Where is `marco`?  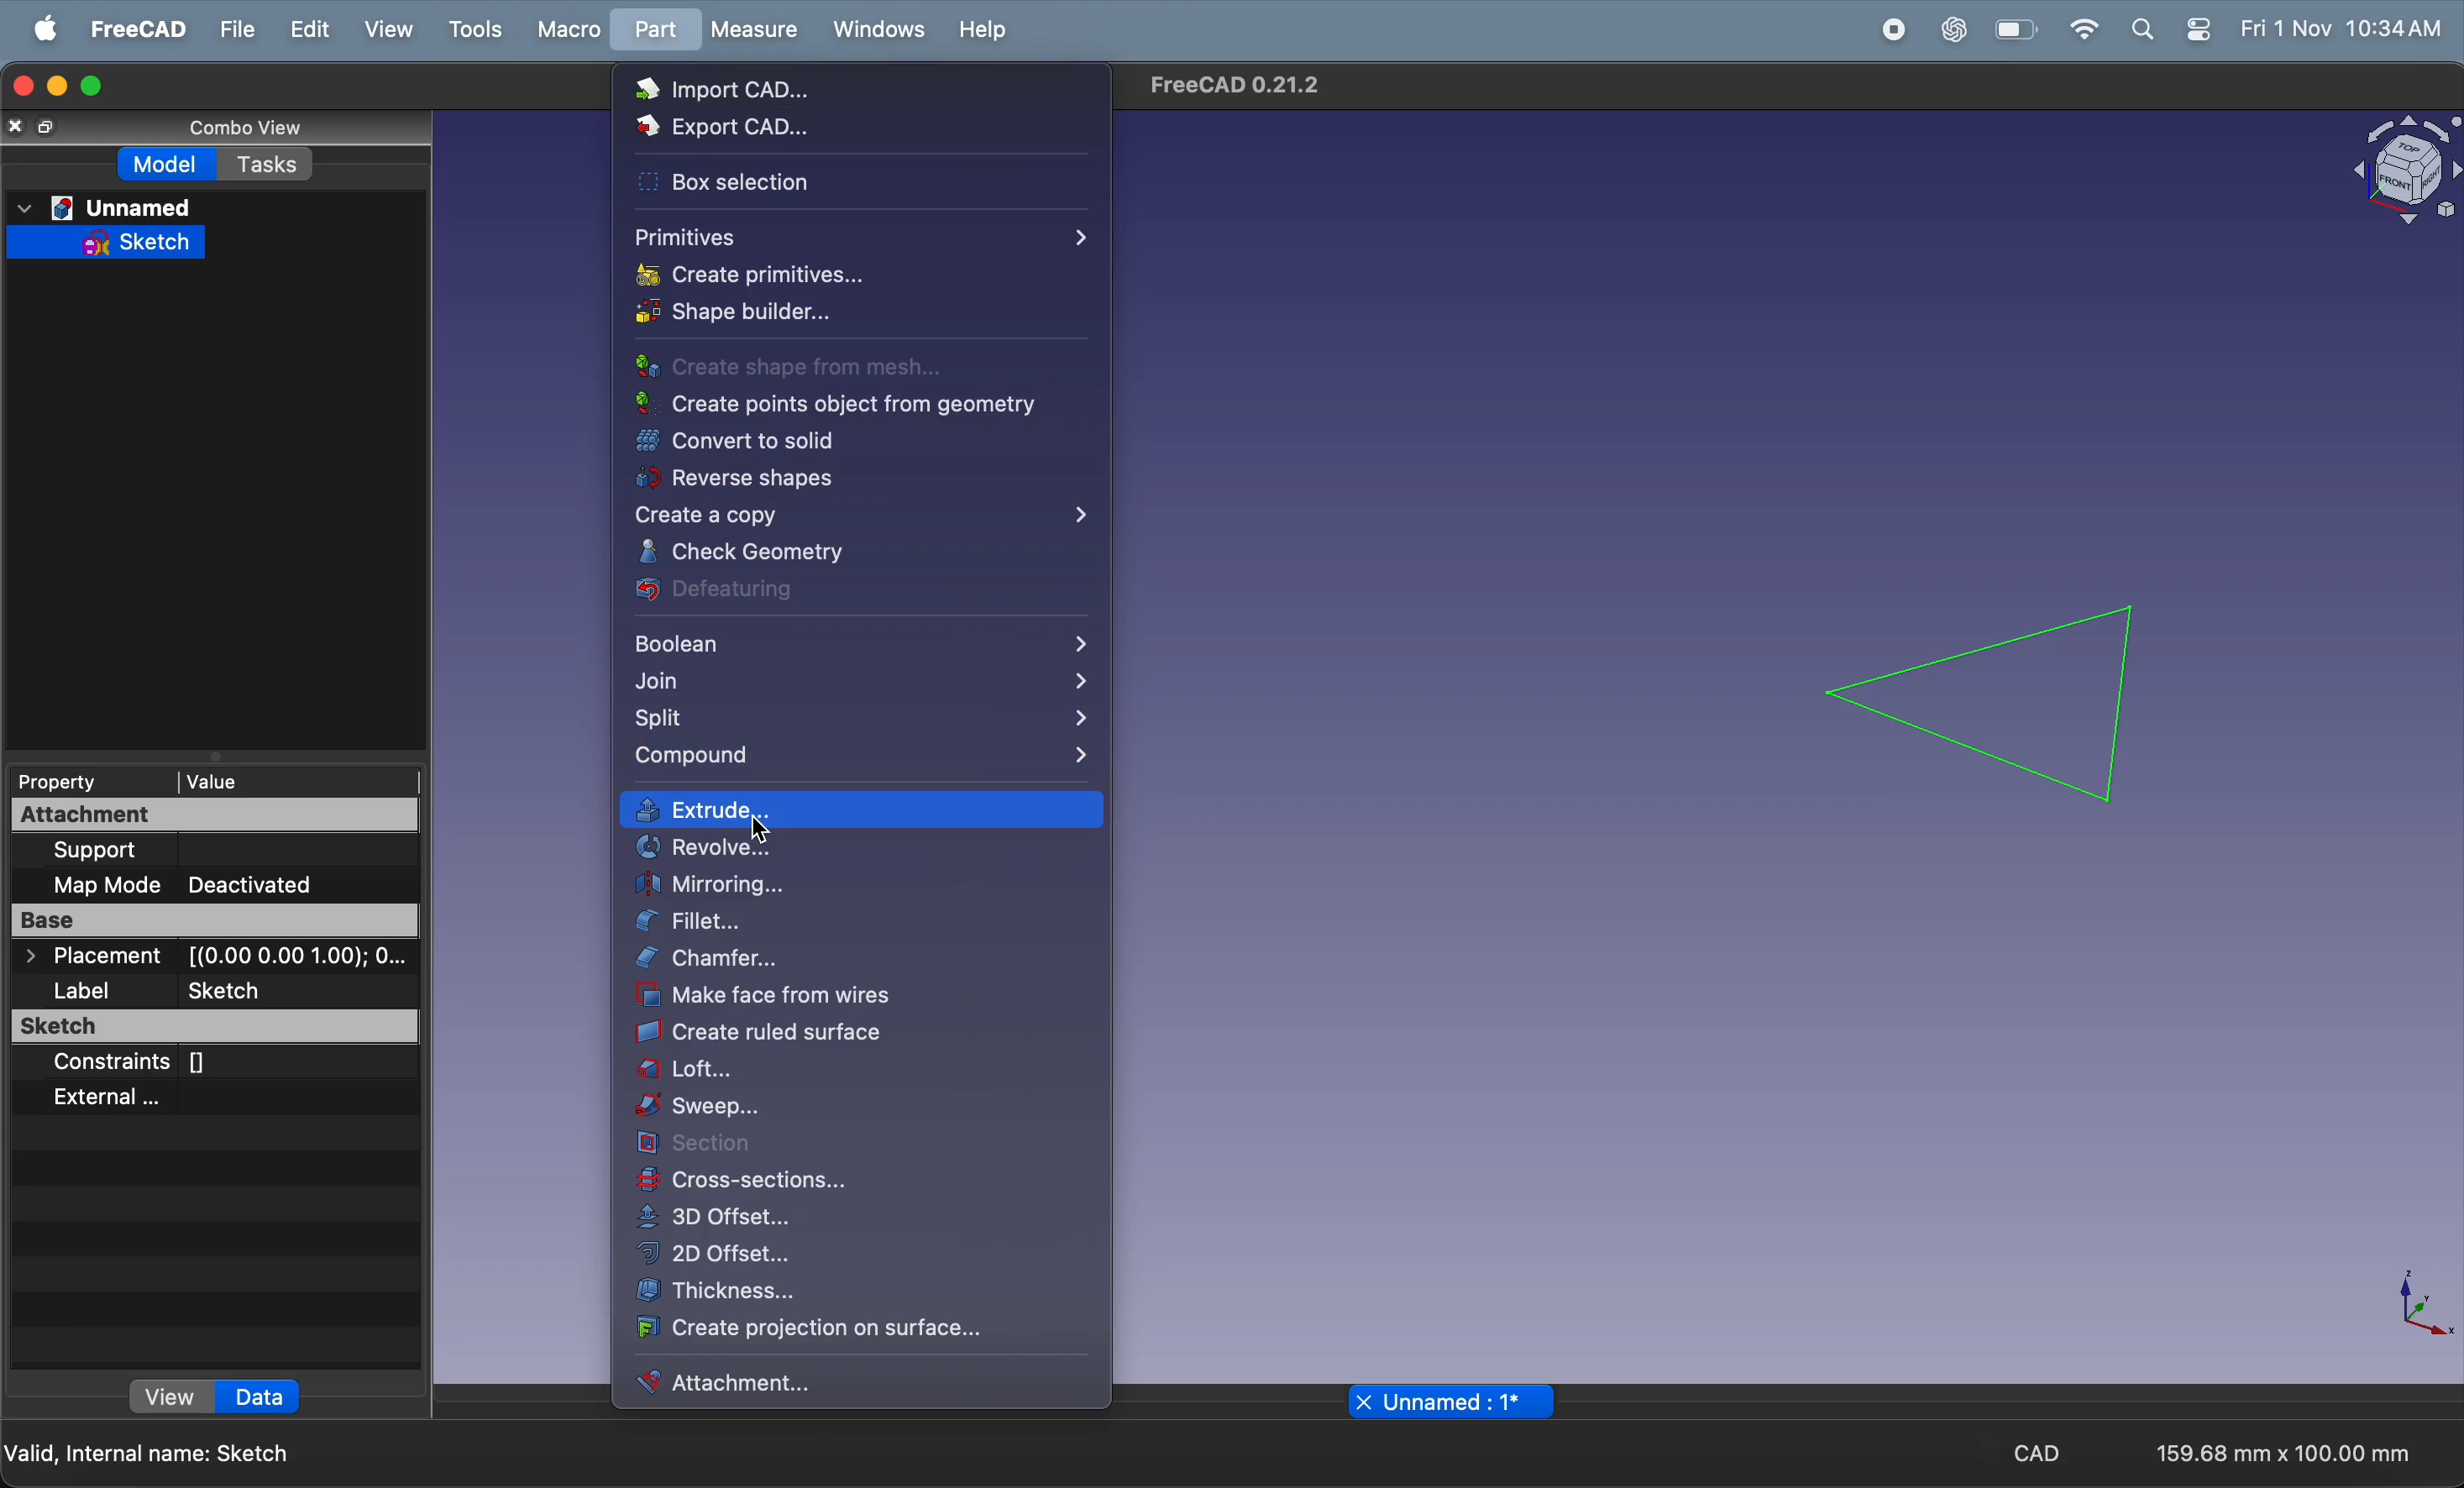 marco is located at coordinates (573, 31).